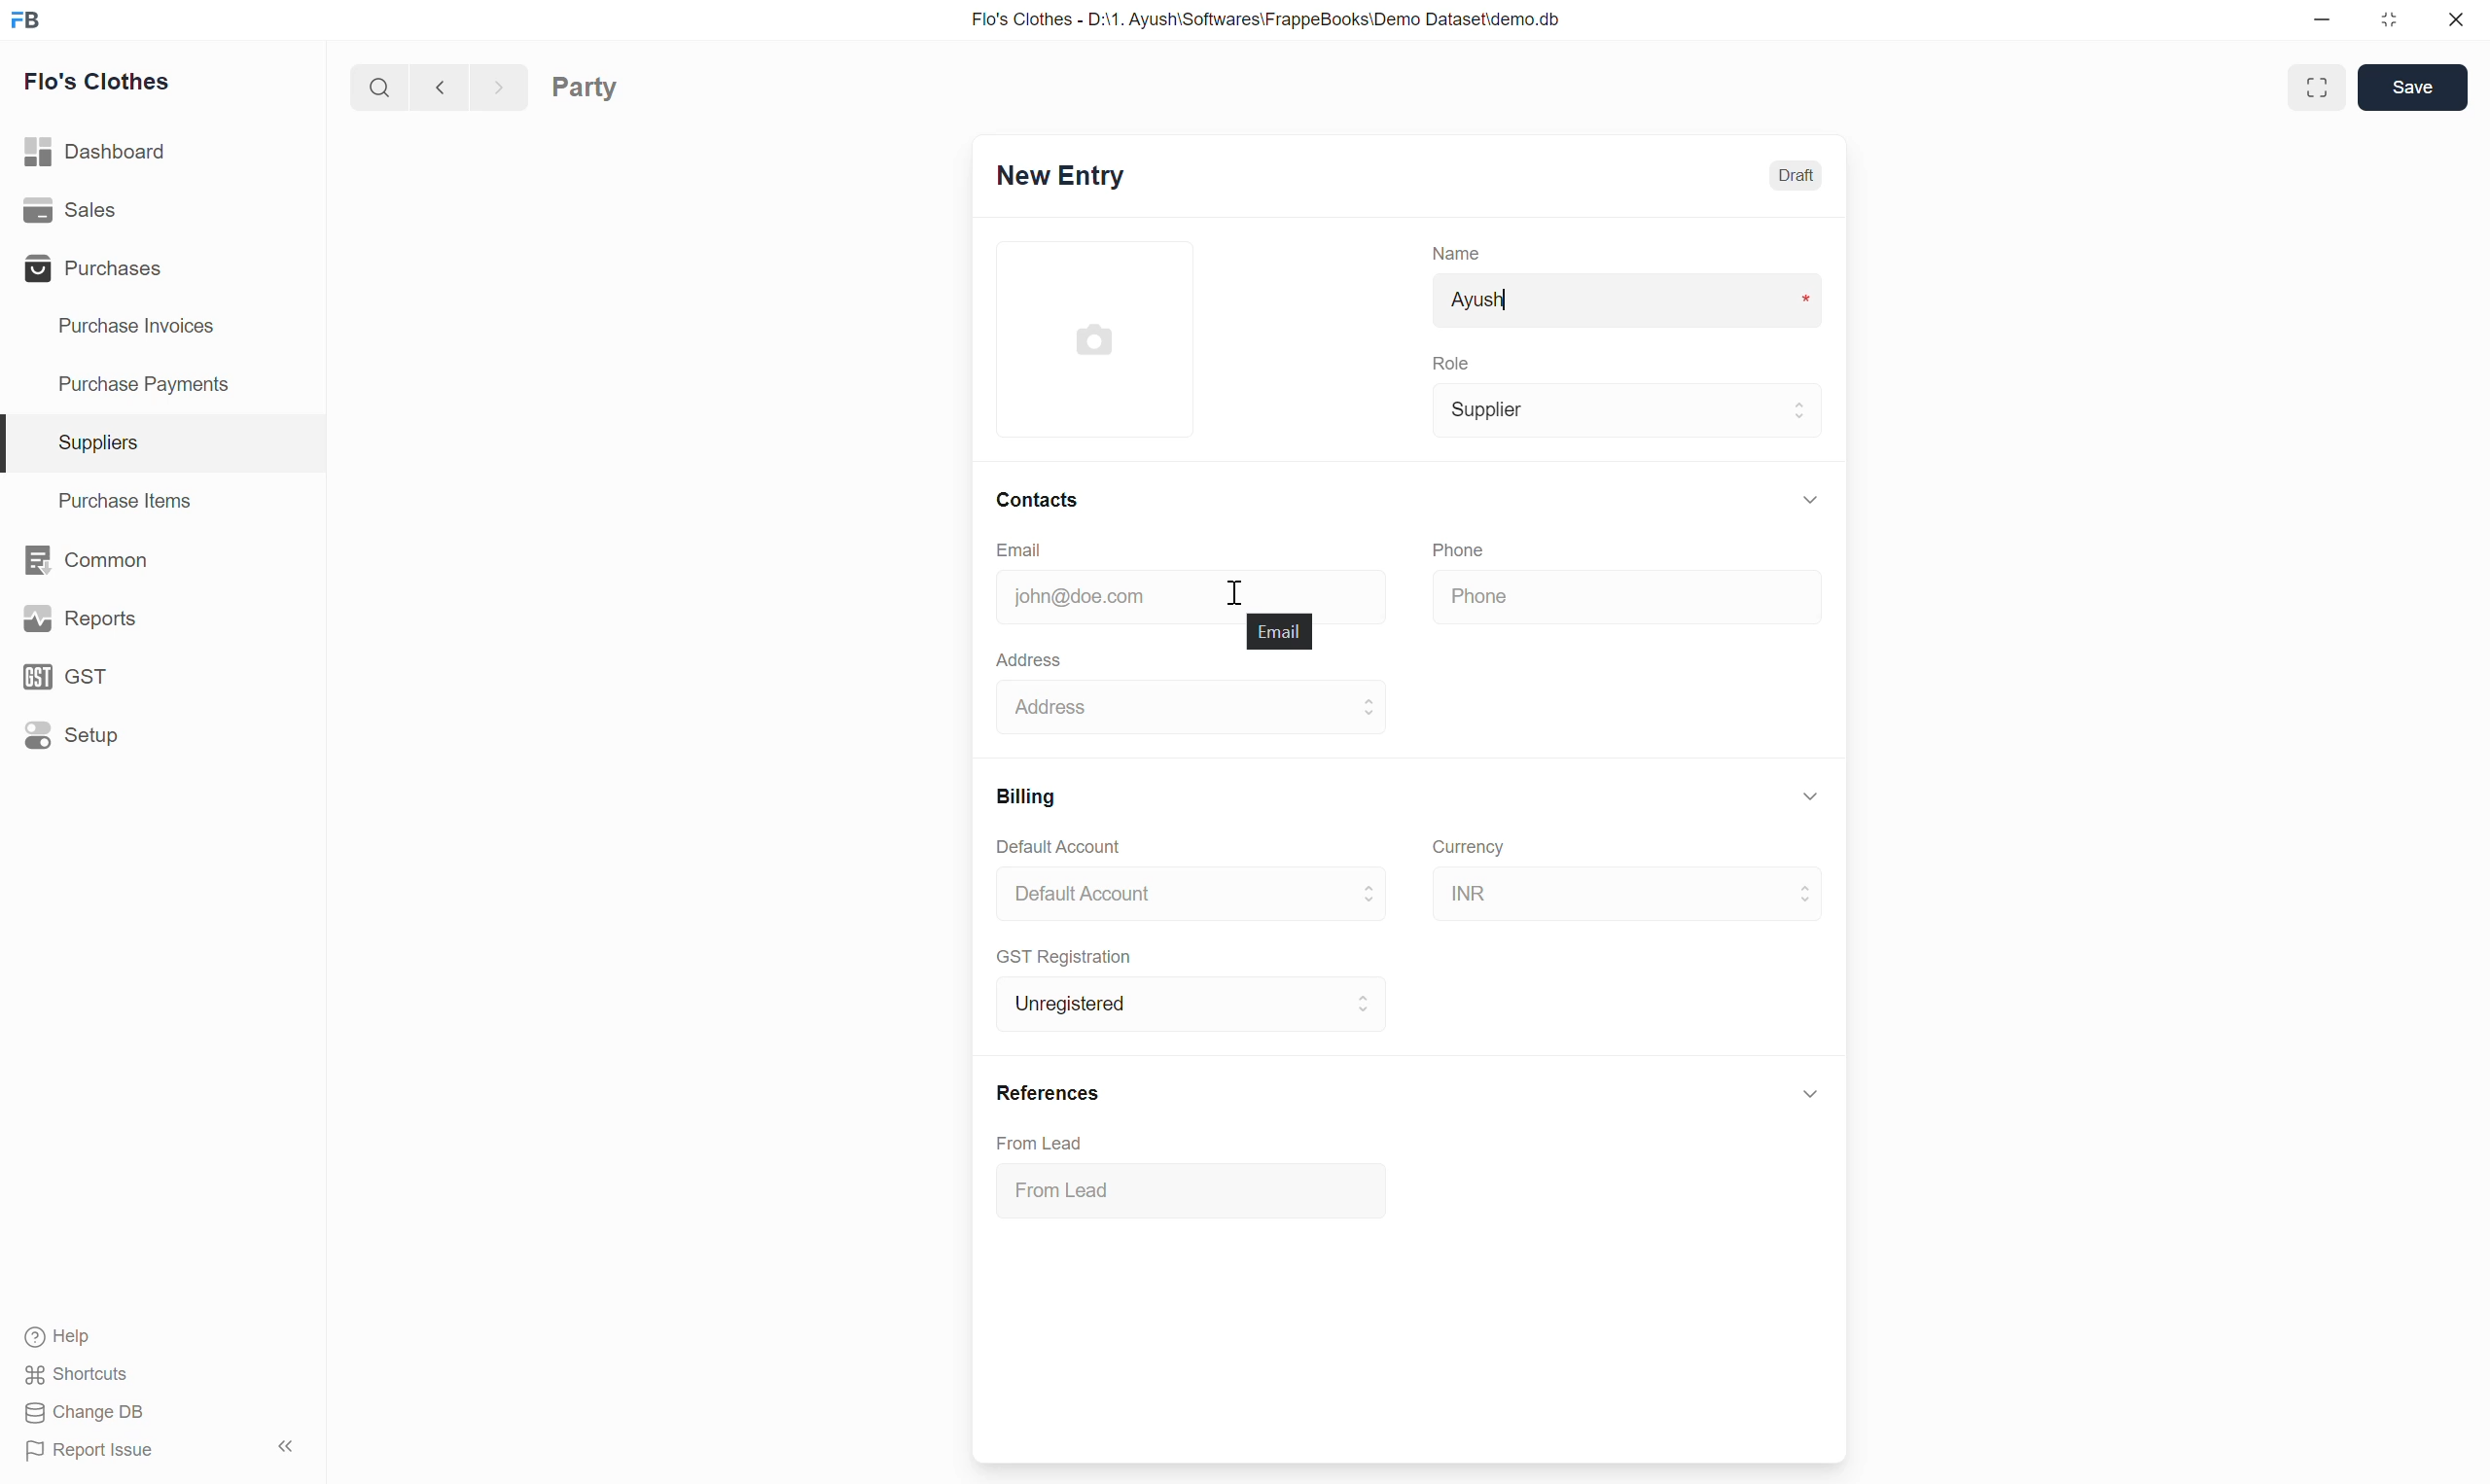 The height and width of the screenshot is (1484, 2490). Describe the element at coordinates (1267, 20) in the screenshot. I see `Flo's Clothes - D:\1. Ayush\Softwares\FrappeBooks\Demo Dataset\demo.db` at that location.